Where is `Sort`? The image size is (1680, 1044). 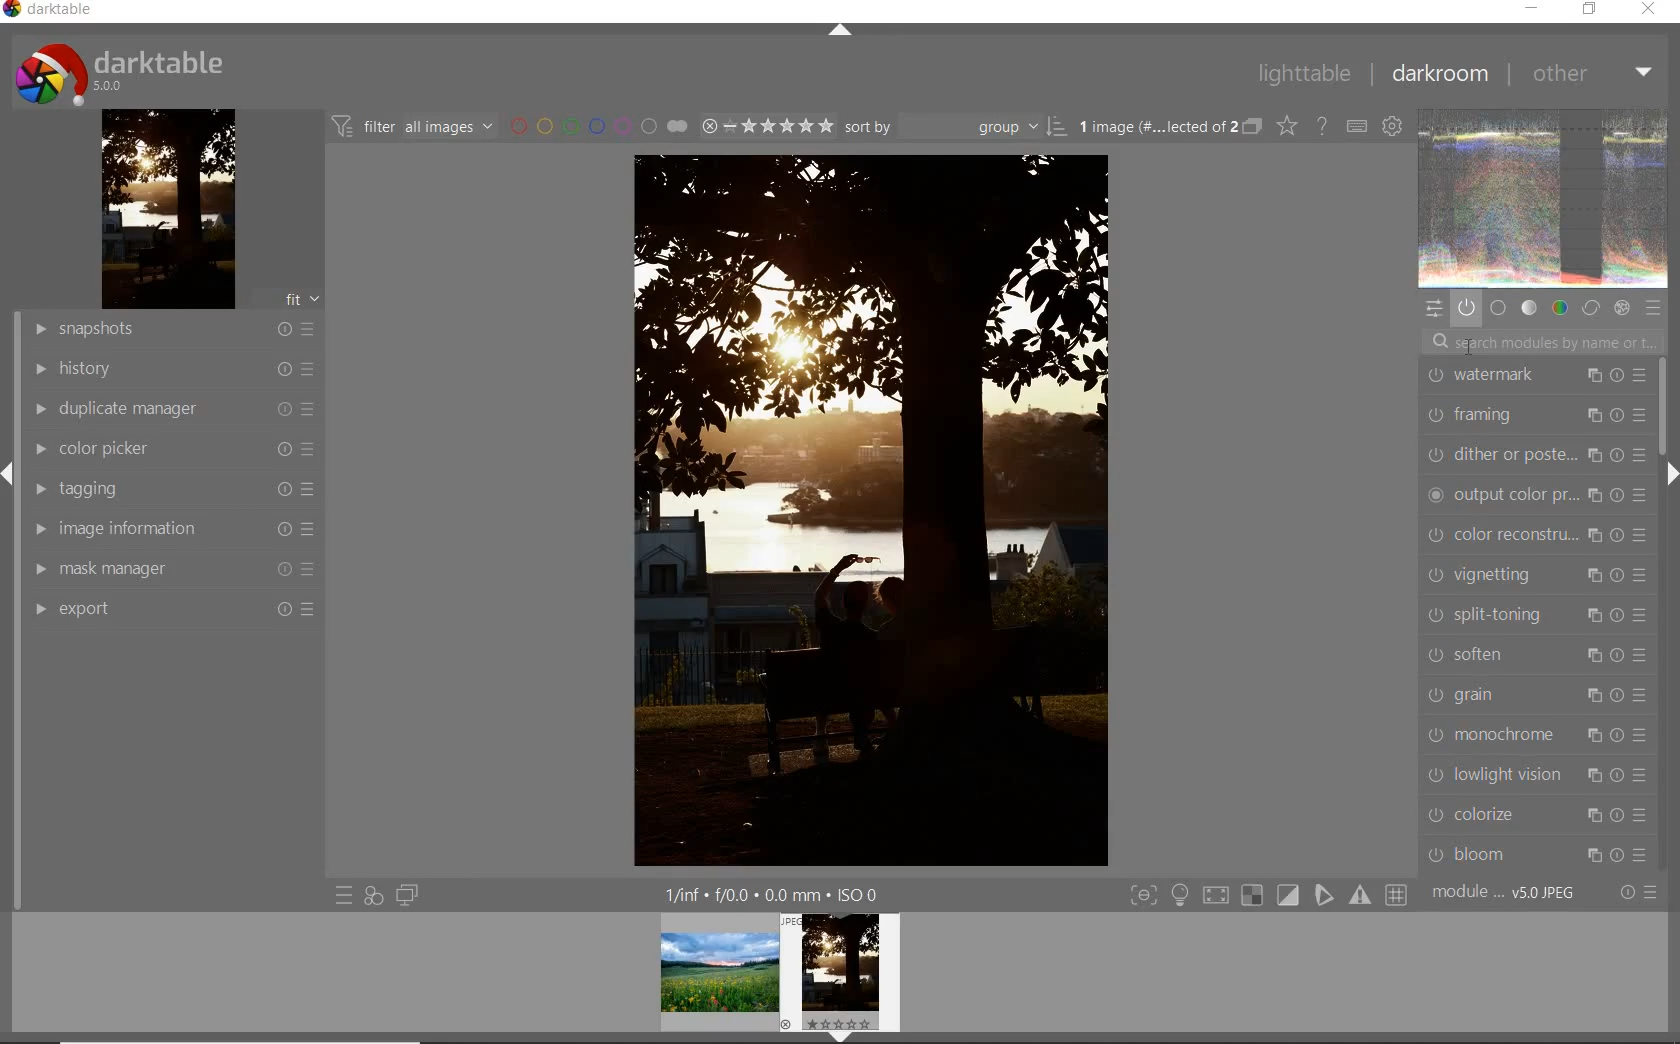
Sort is located at coordinates (955, 127).